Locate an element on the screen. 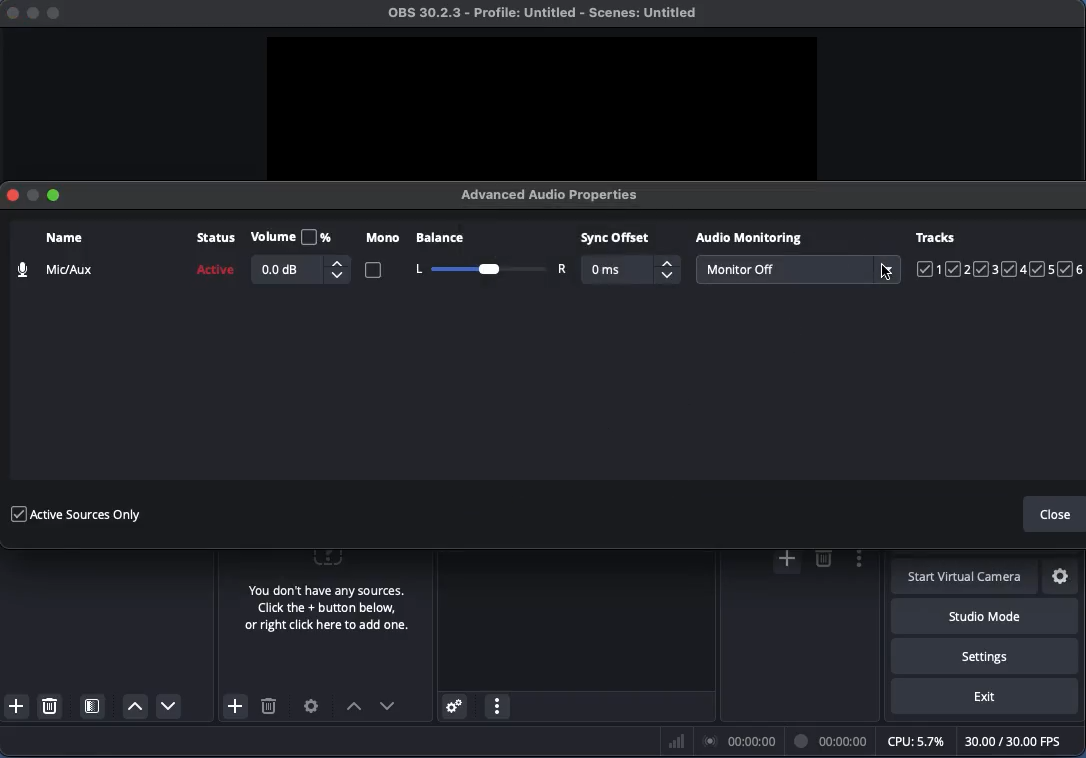  Bars is located at coordinates (677, 741).